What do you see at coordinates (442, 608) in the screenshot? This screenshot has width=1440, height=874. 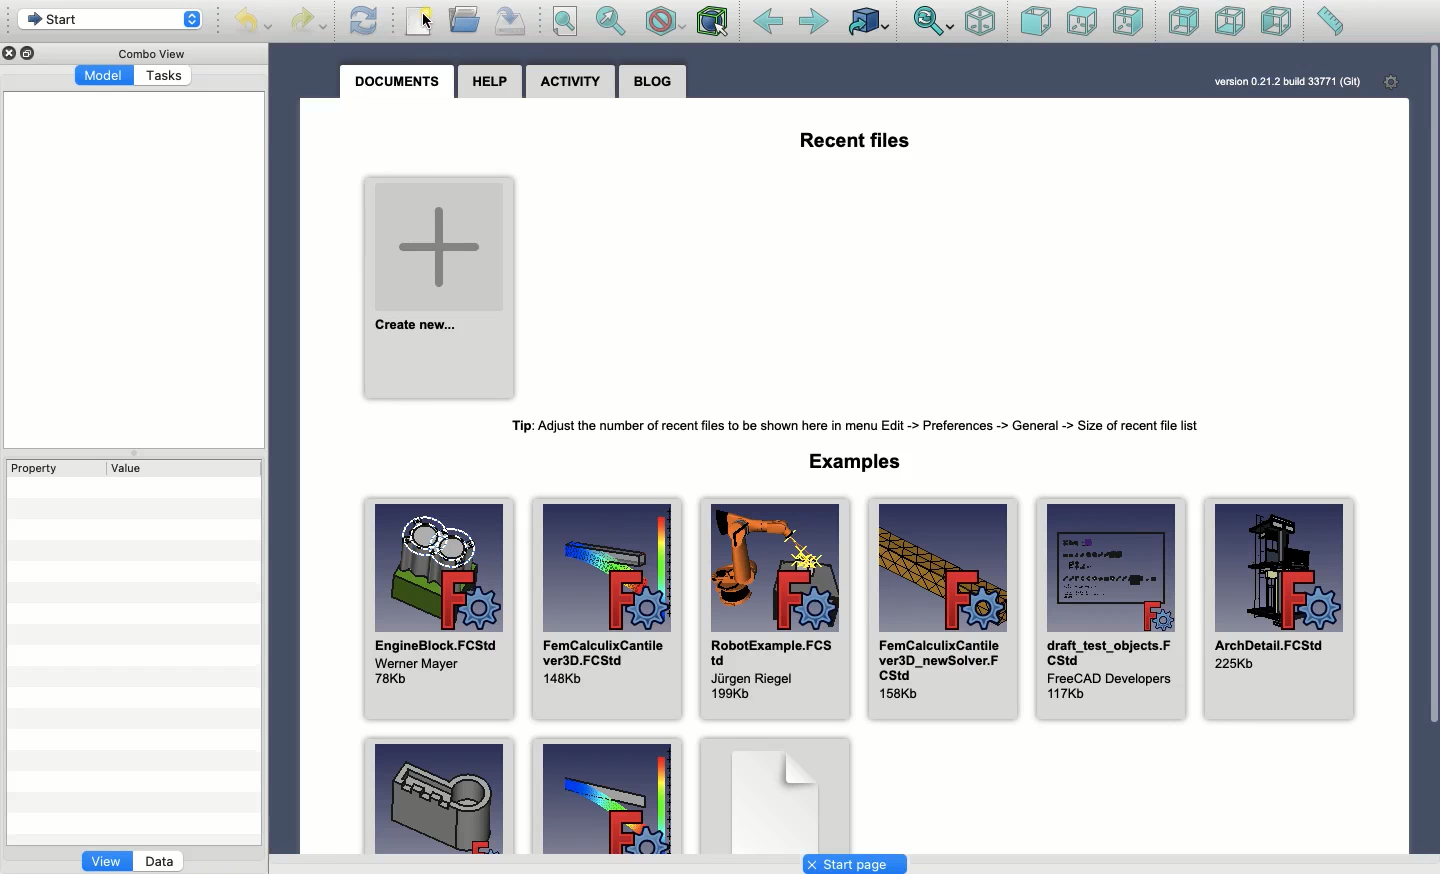 I see `EngineBlock` at bounding box center [442, 608].